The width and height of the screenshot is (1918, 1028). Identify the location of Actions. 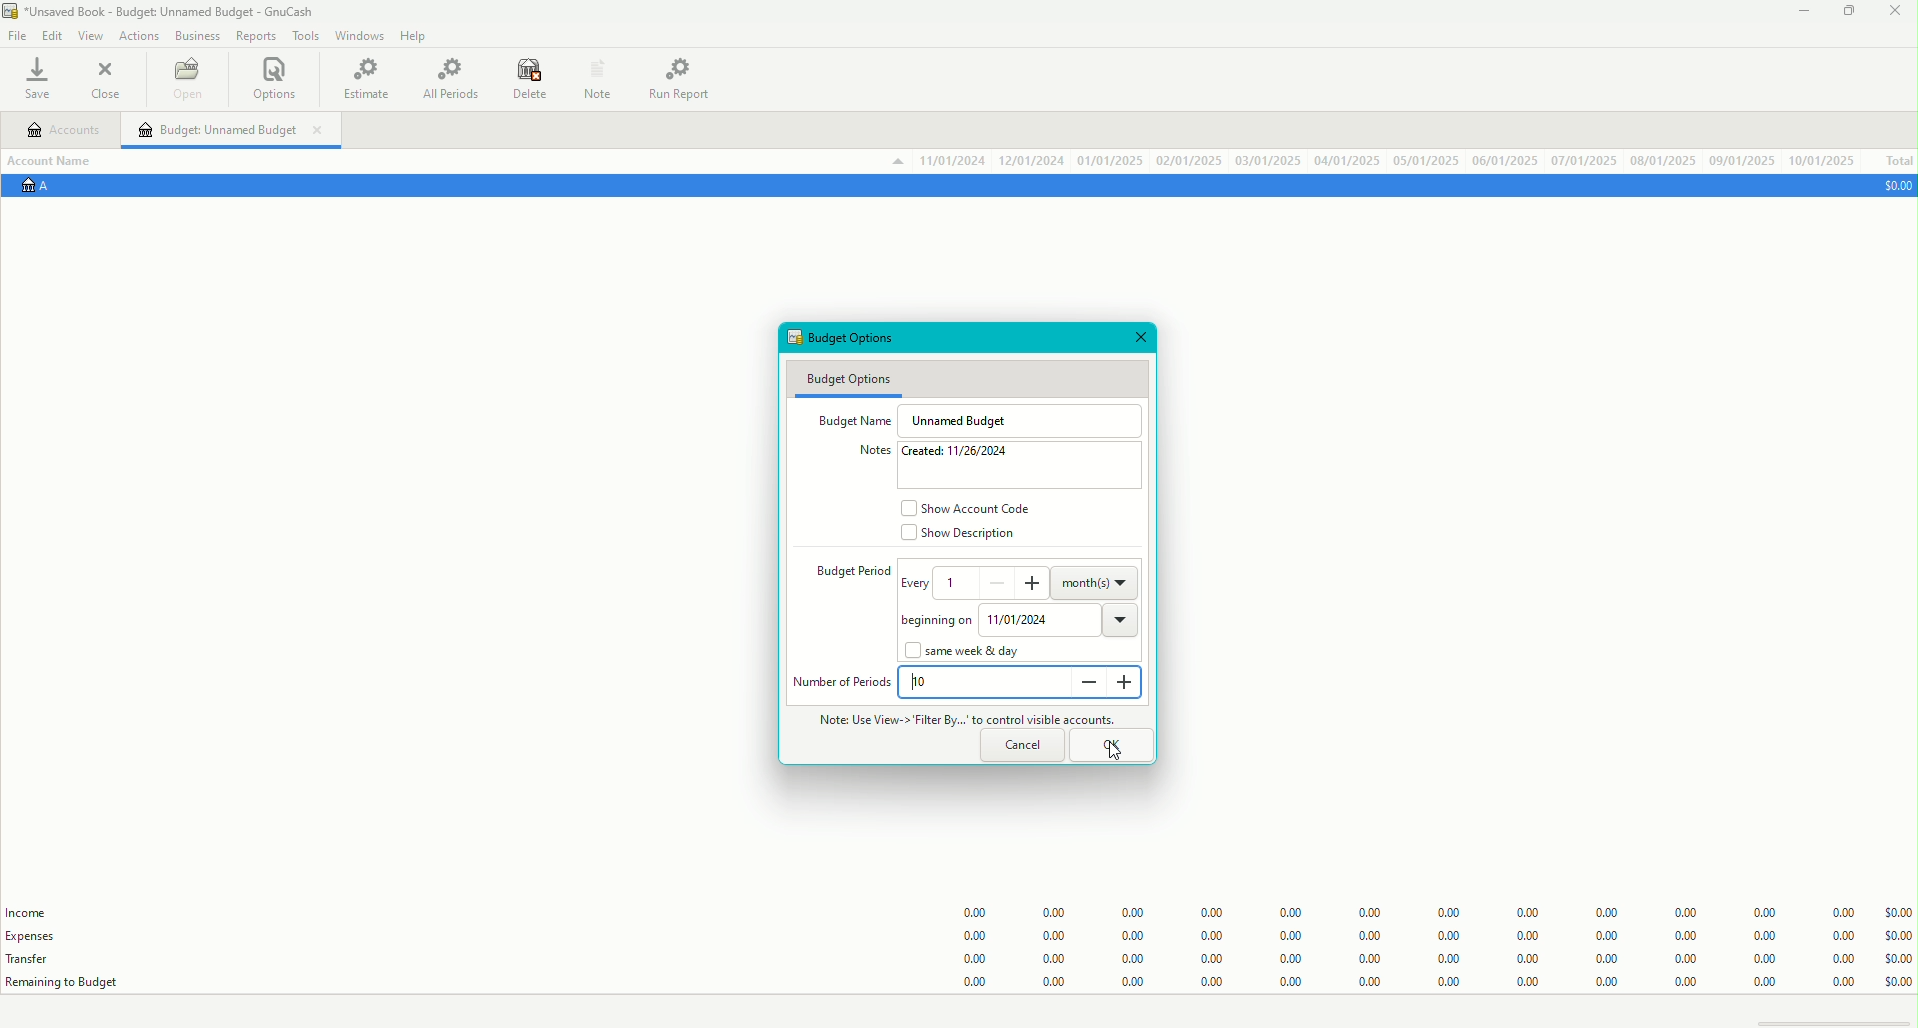
(138, 35).